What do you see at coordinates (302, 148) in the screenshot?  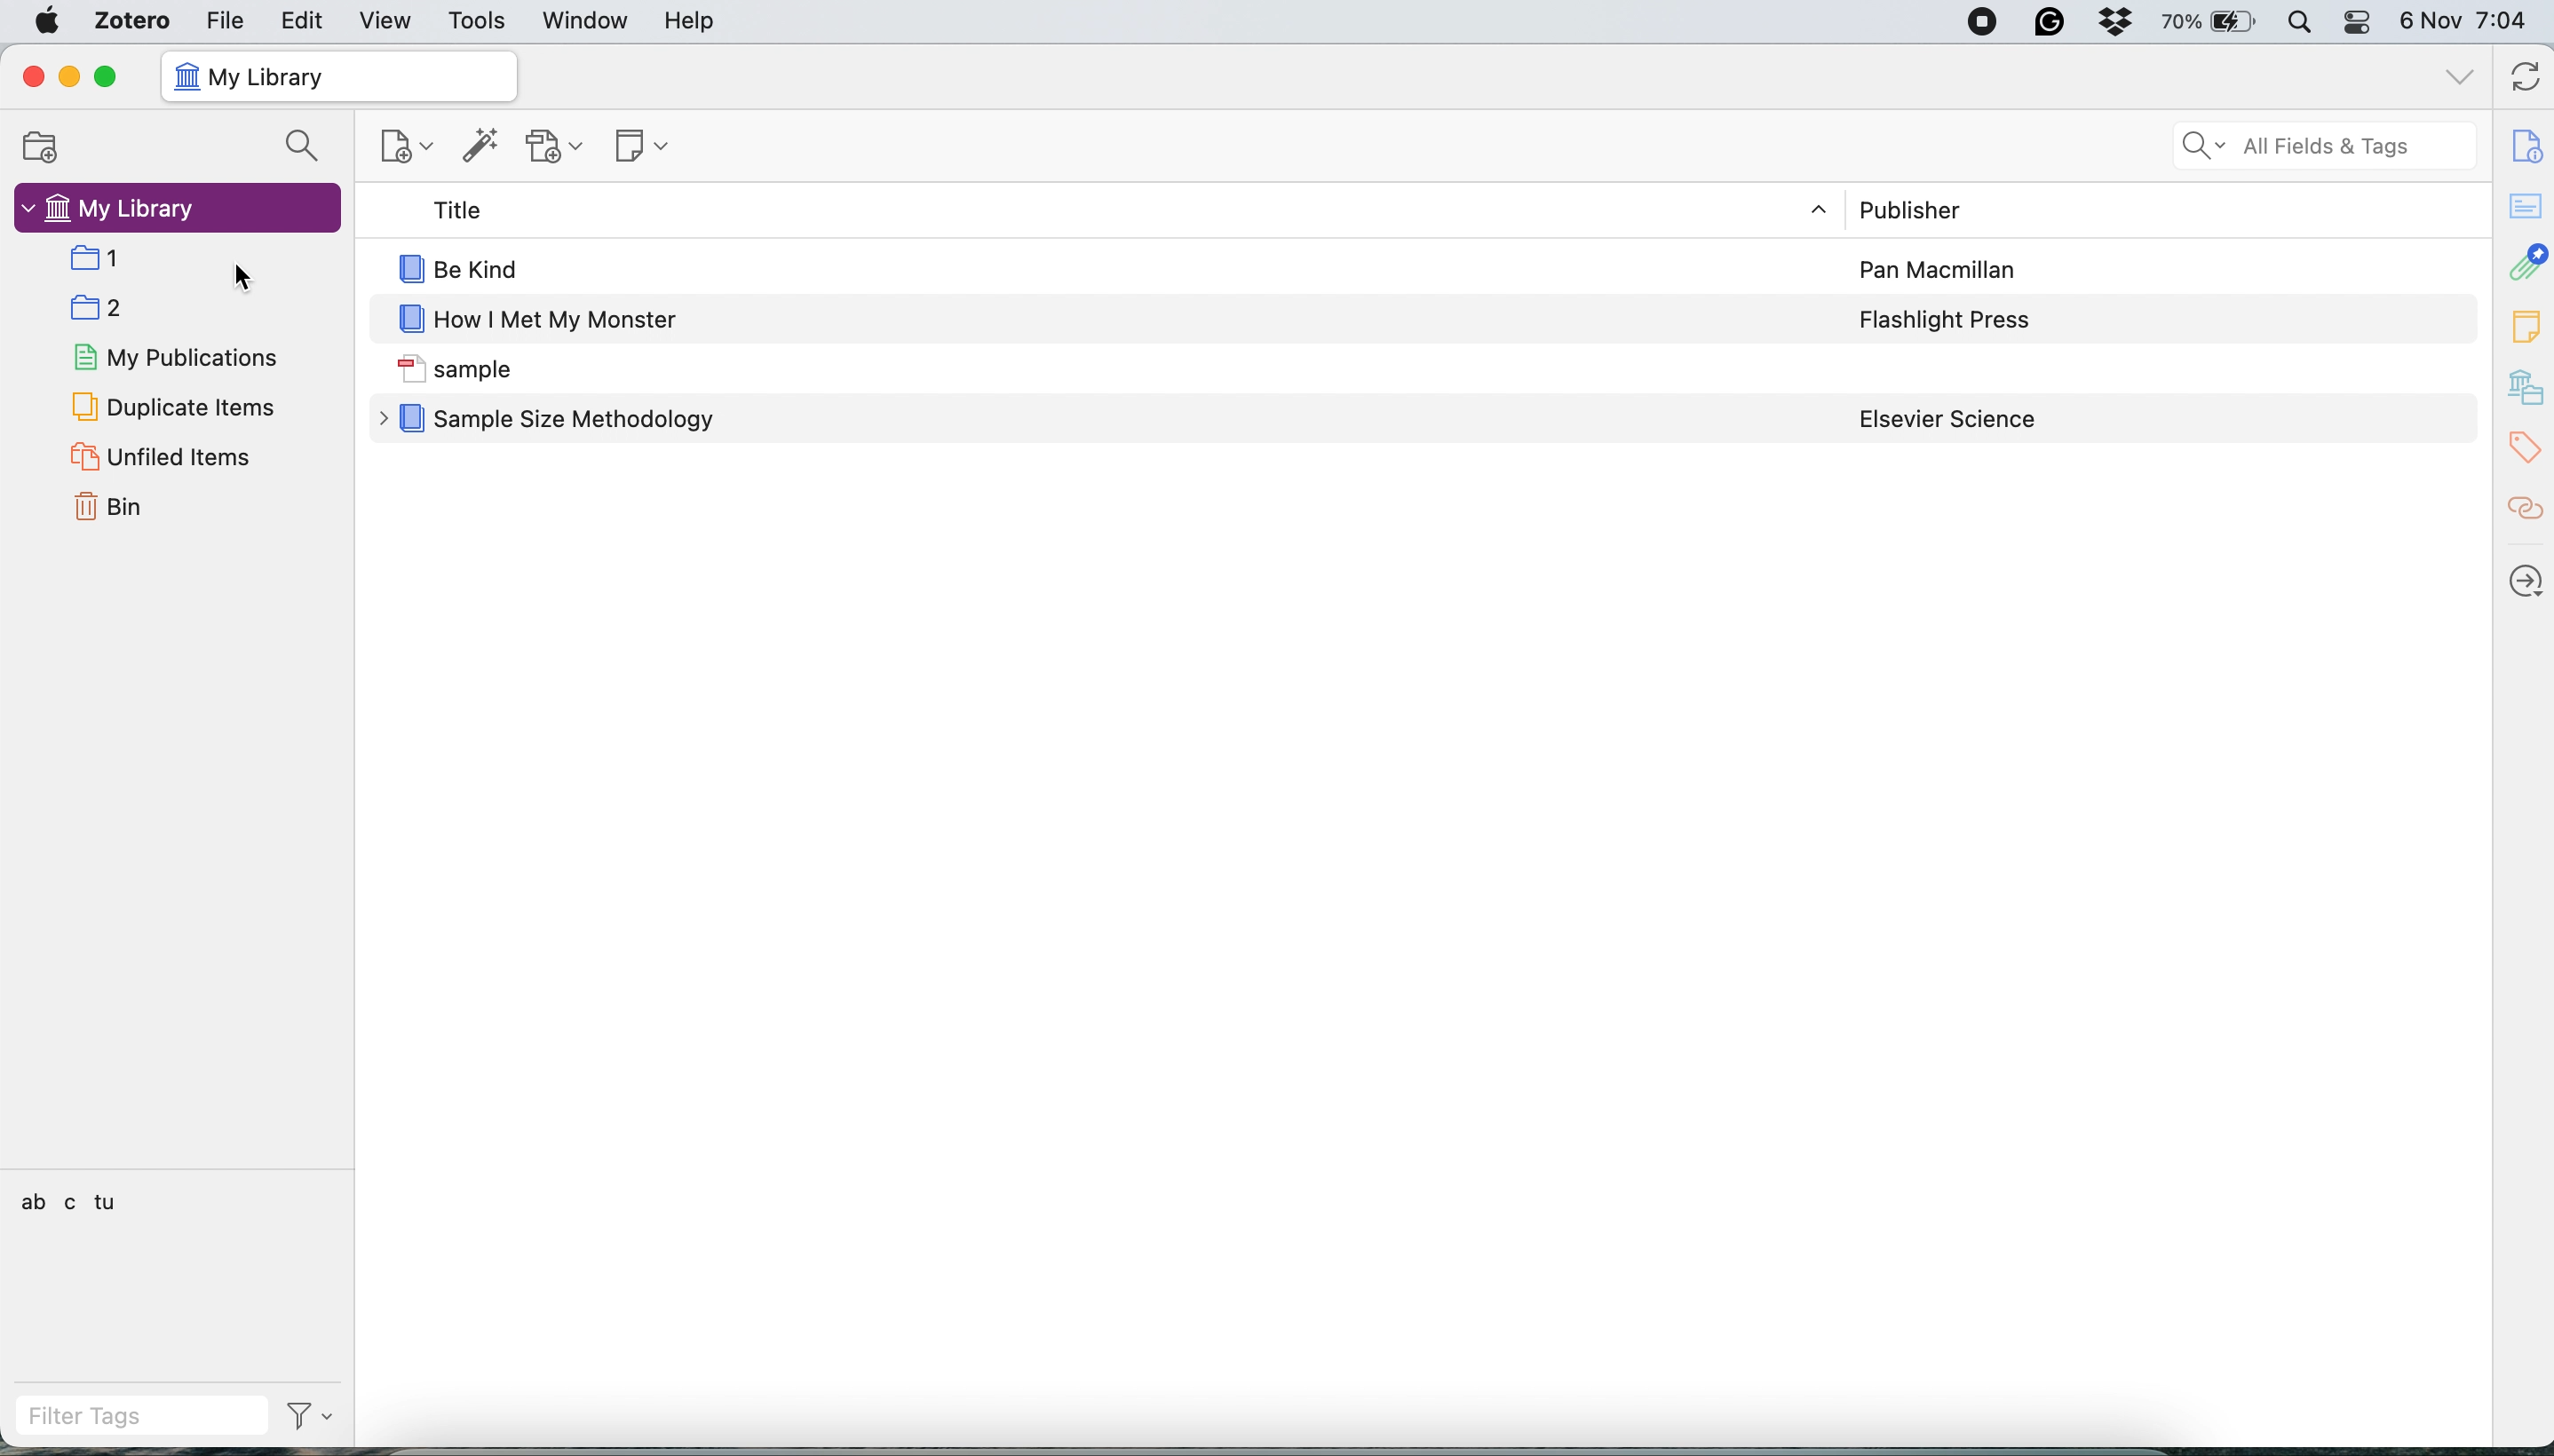 I see `search` at bounding box center [302, 148].